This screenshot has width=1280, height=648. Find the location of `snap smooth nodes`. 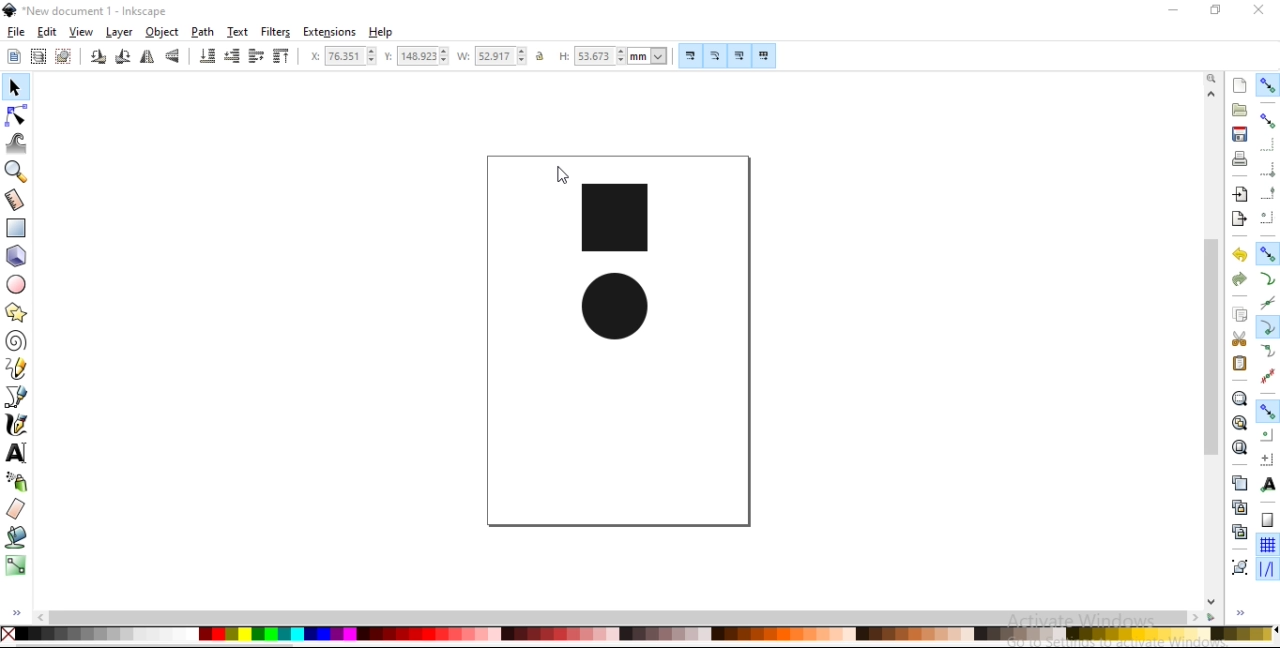

snap smooth nodes is located at coordinates (1267, 351).